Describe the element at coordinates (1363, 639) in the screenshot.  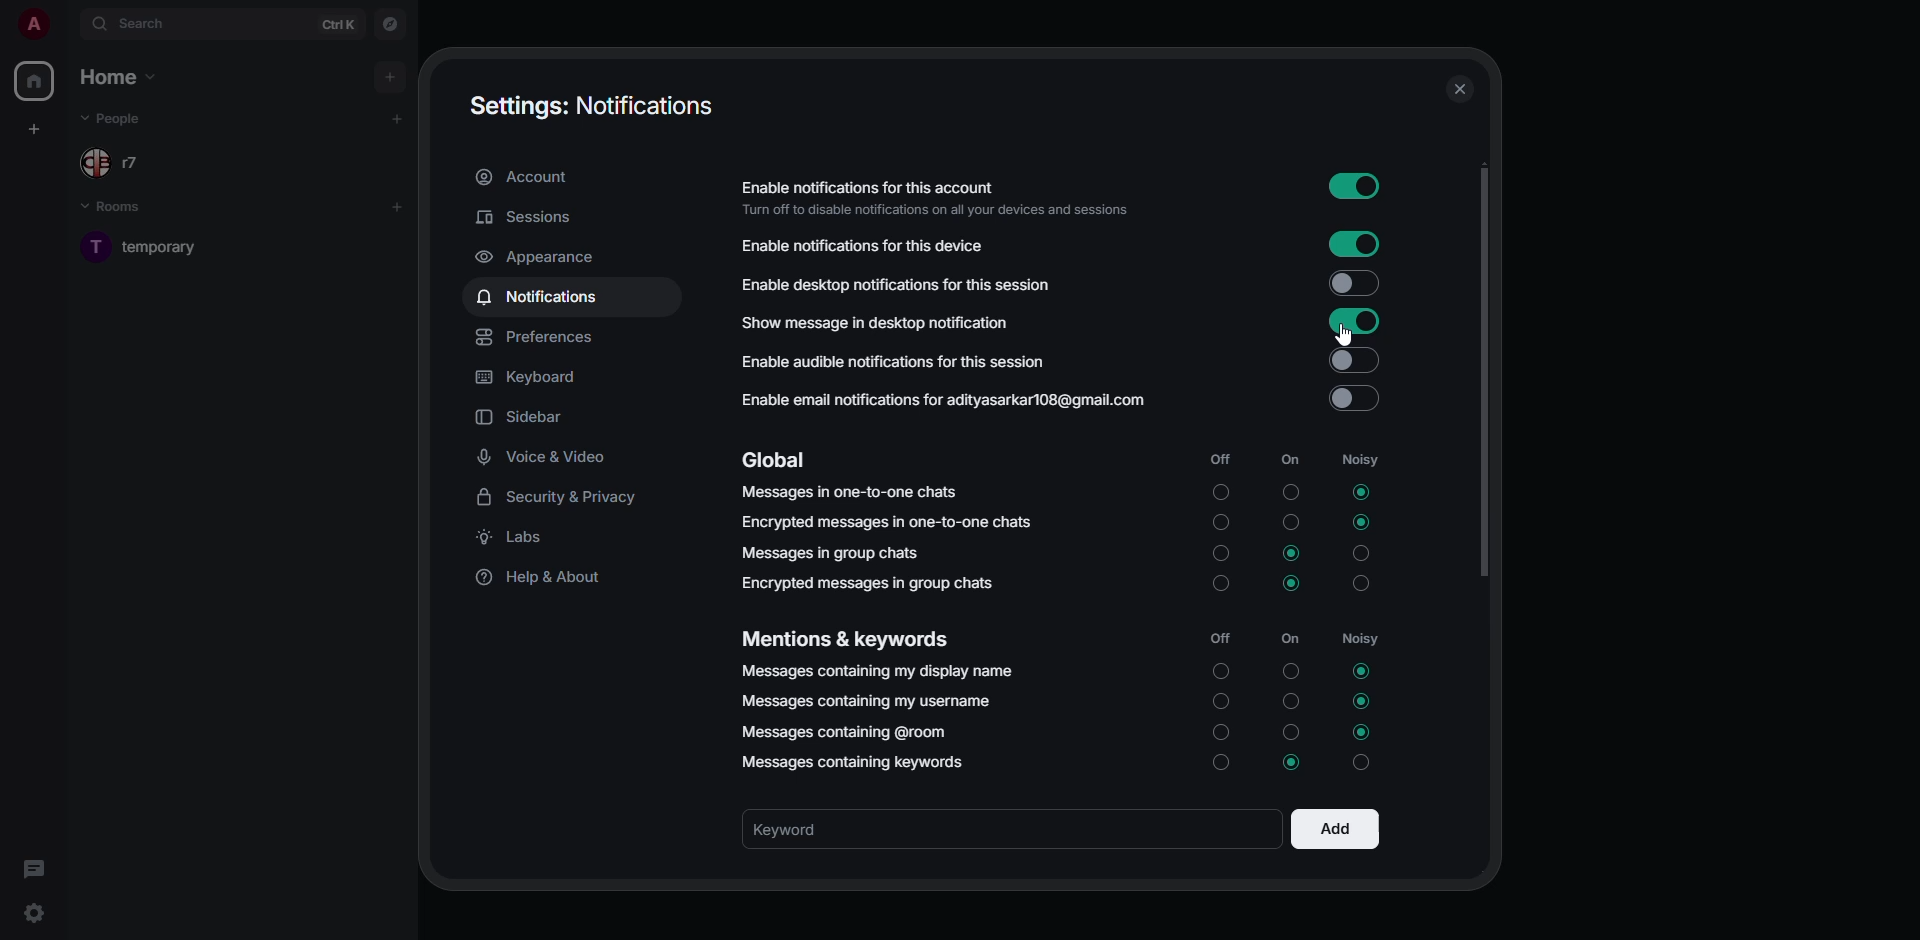
I see `noisy` at that location.